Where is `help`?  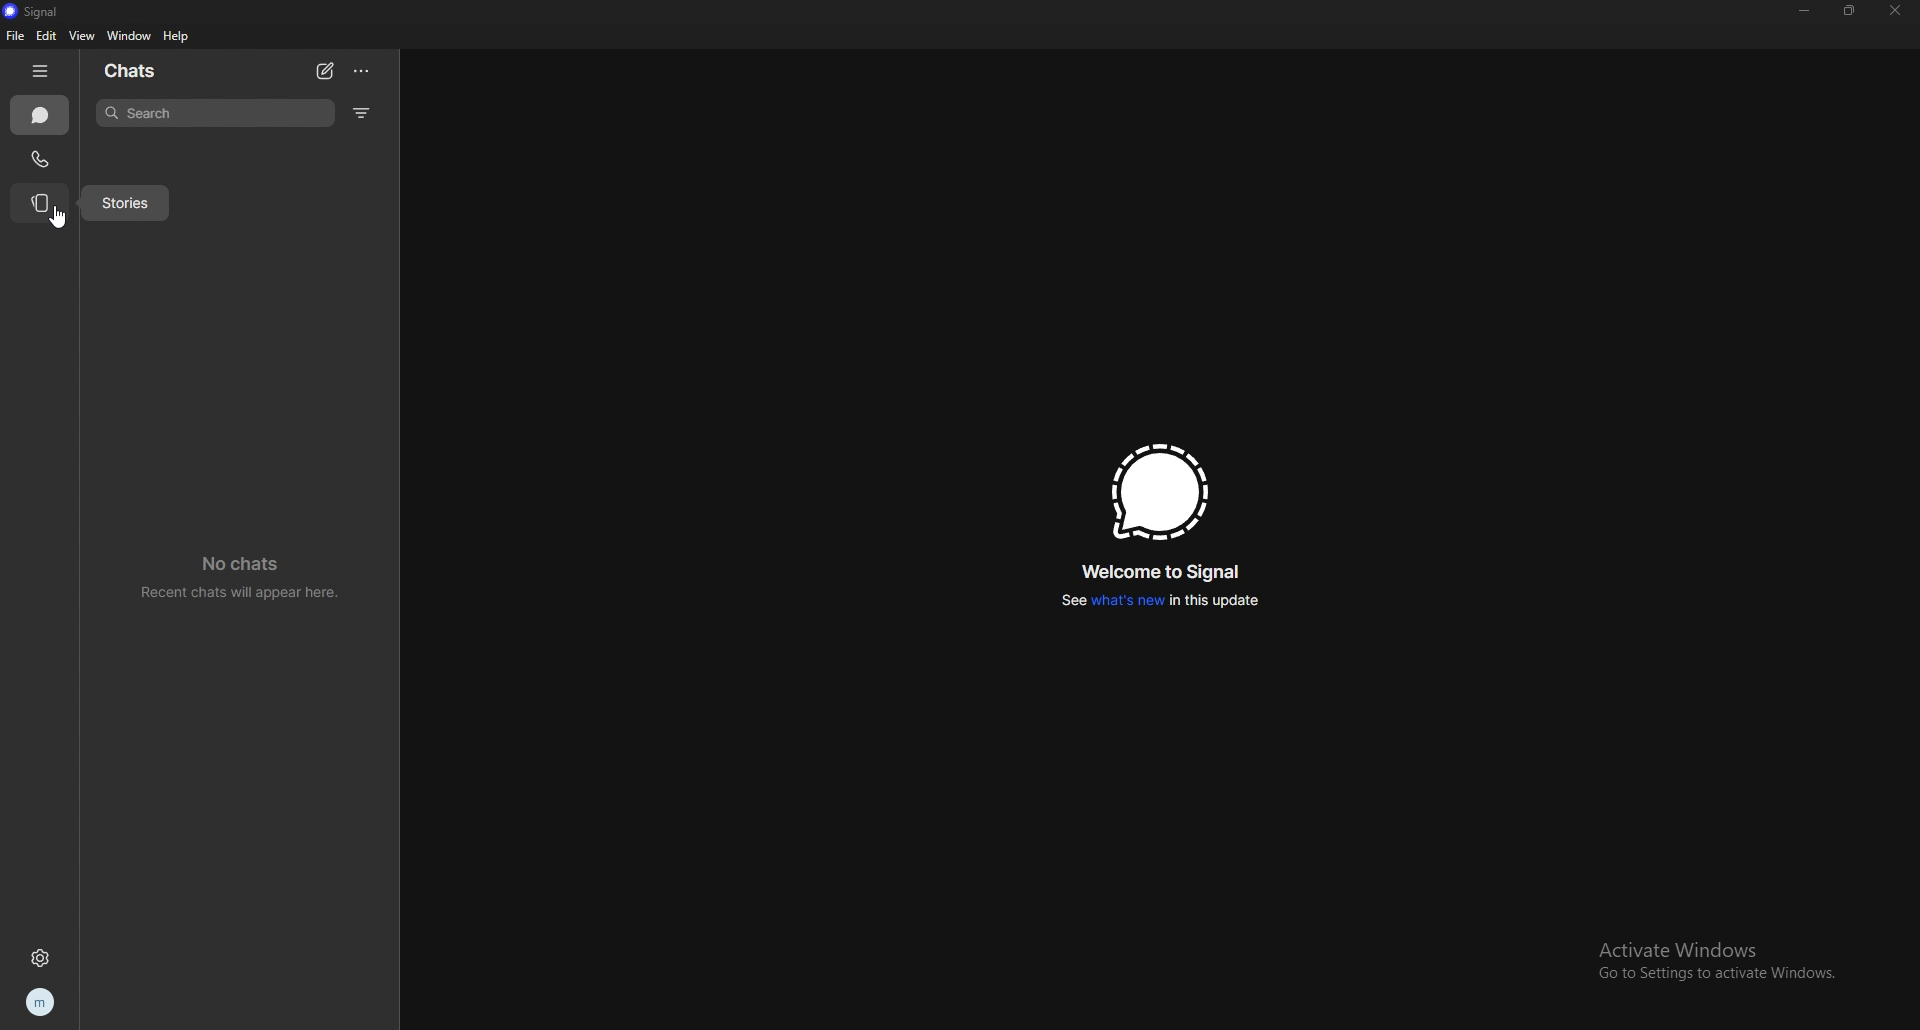 help is located at coordinates (177, 36).